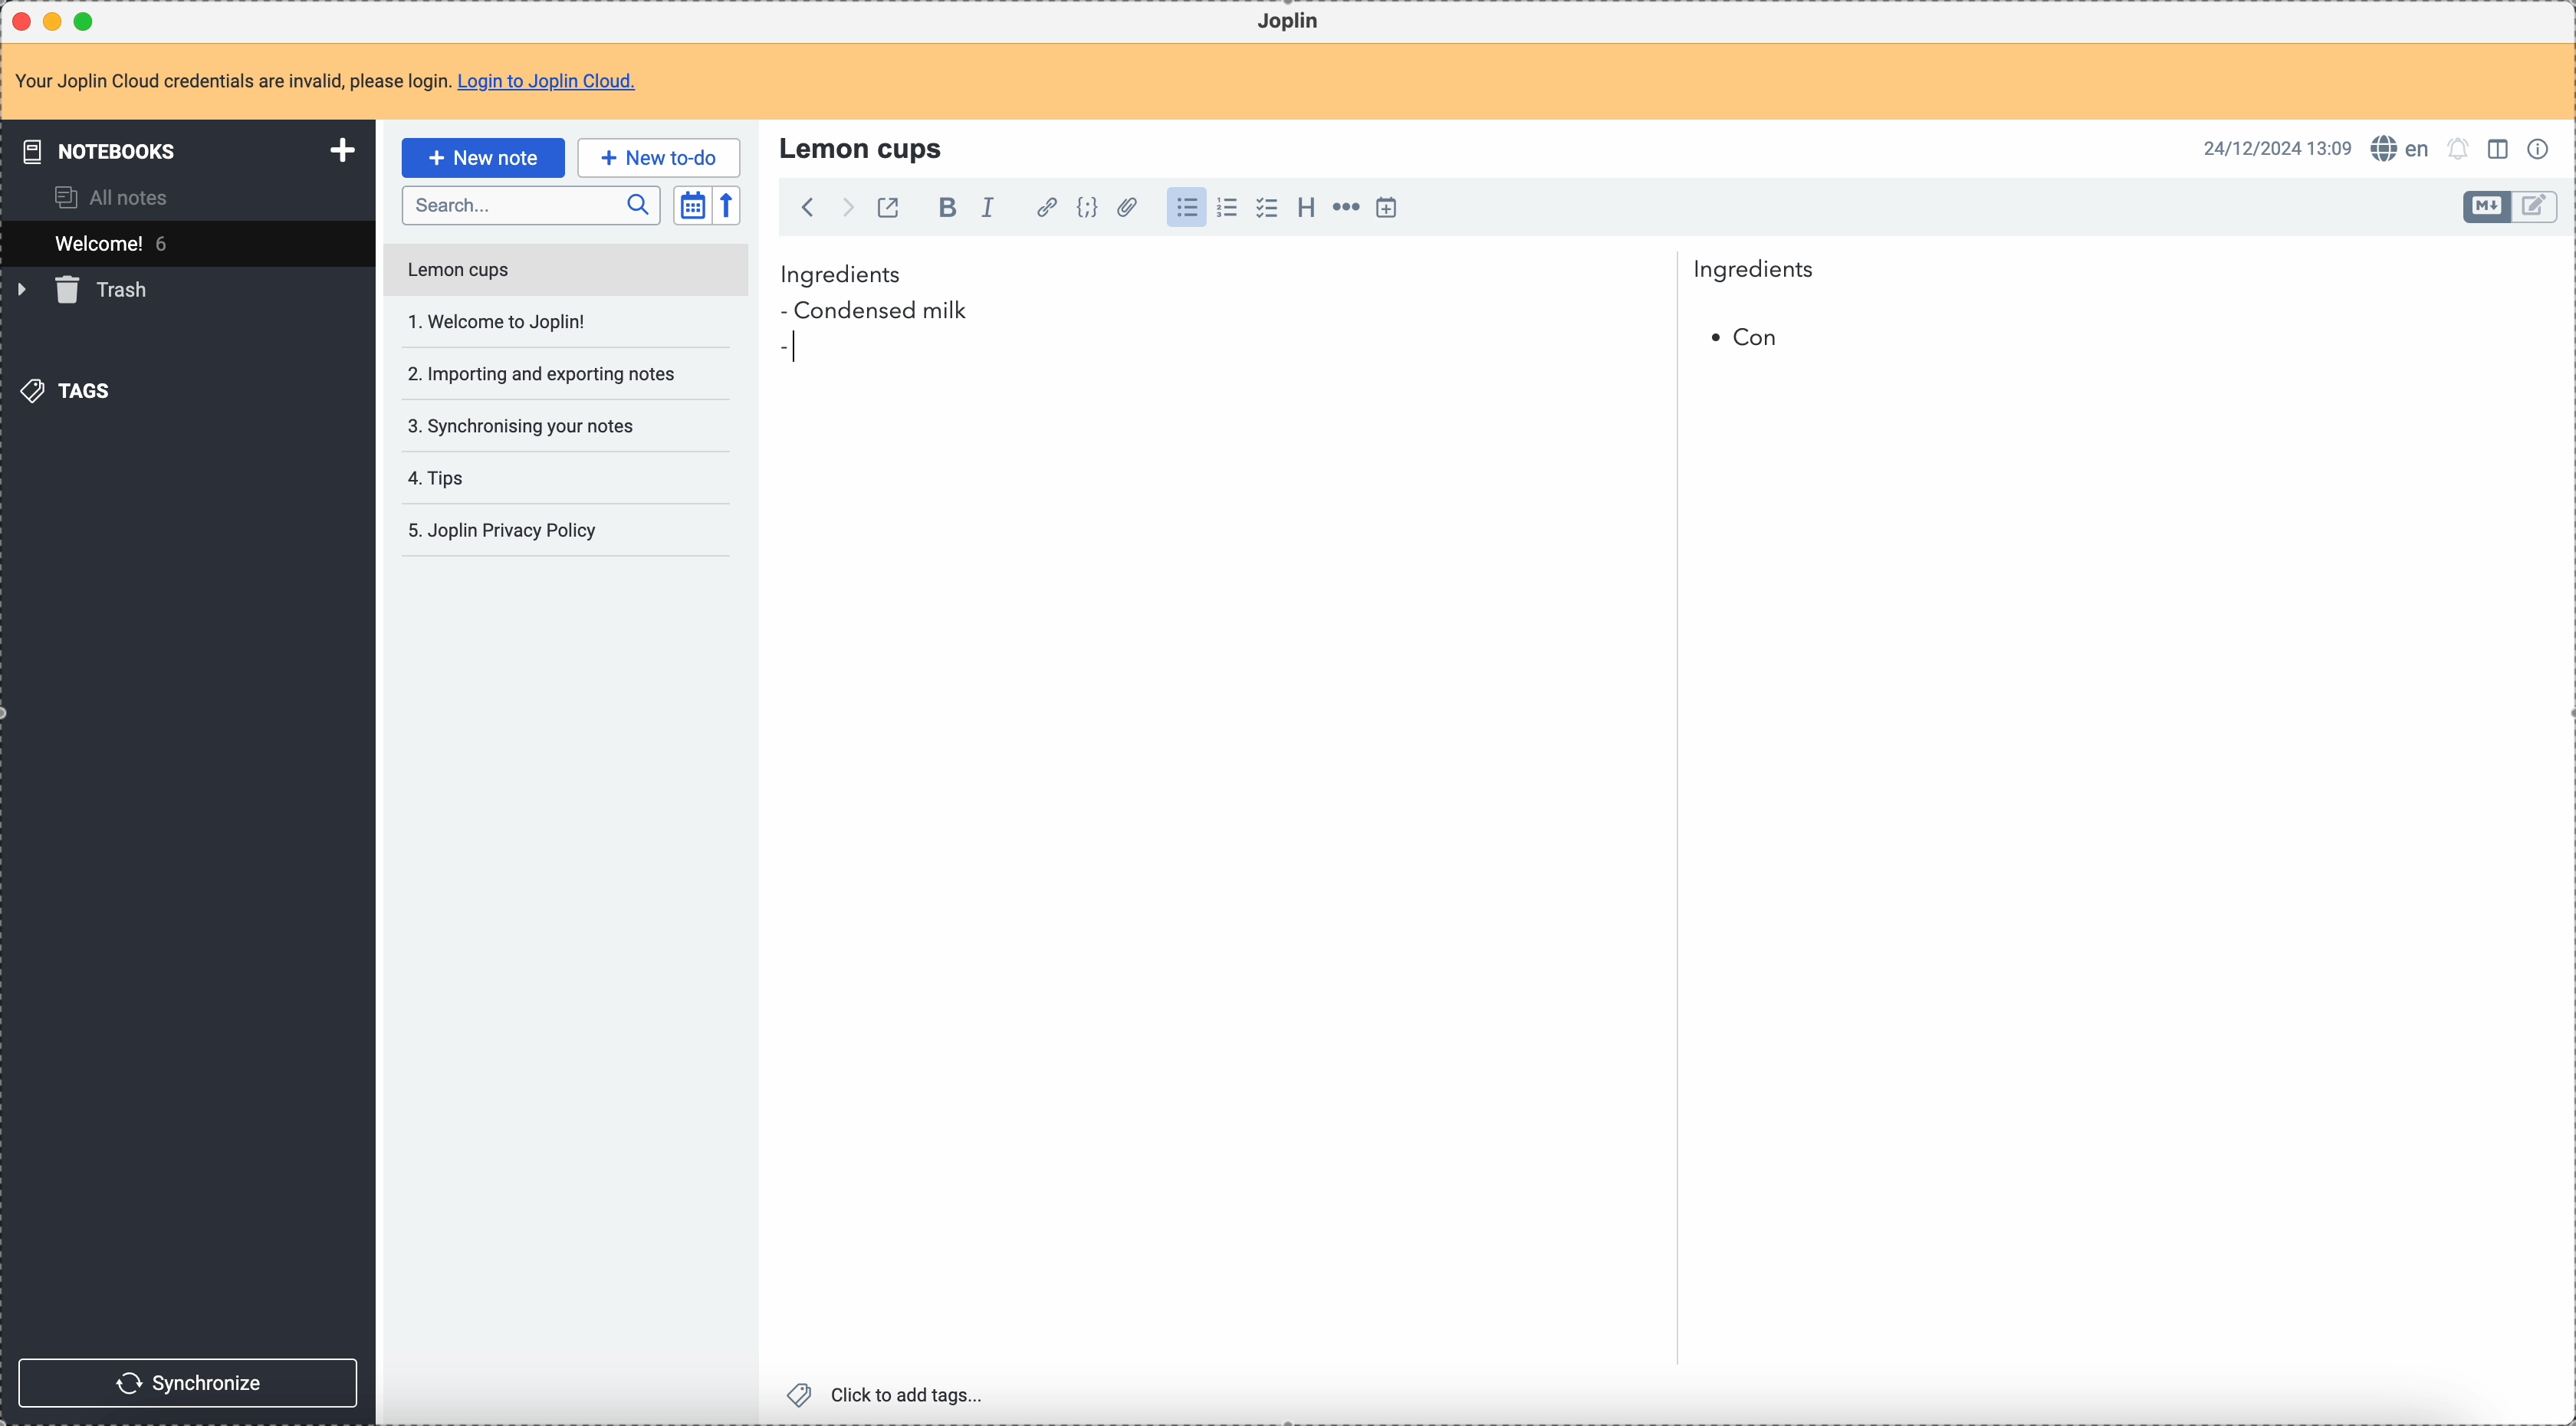 Image resolution: width=2576 pixels, height=1426 pixels. I want to click on close, so click(24, 22).